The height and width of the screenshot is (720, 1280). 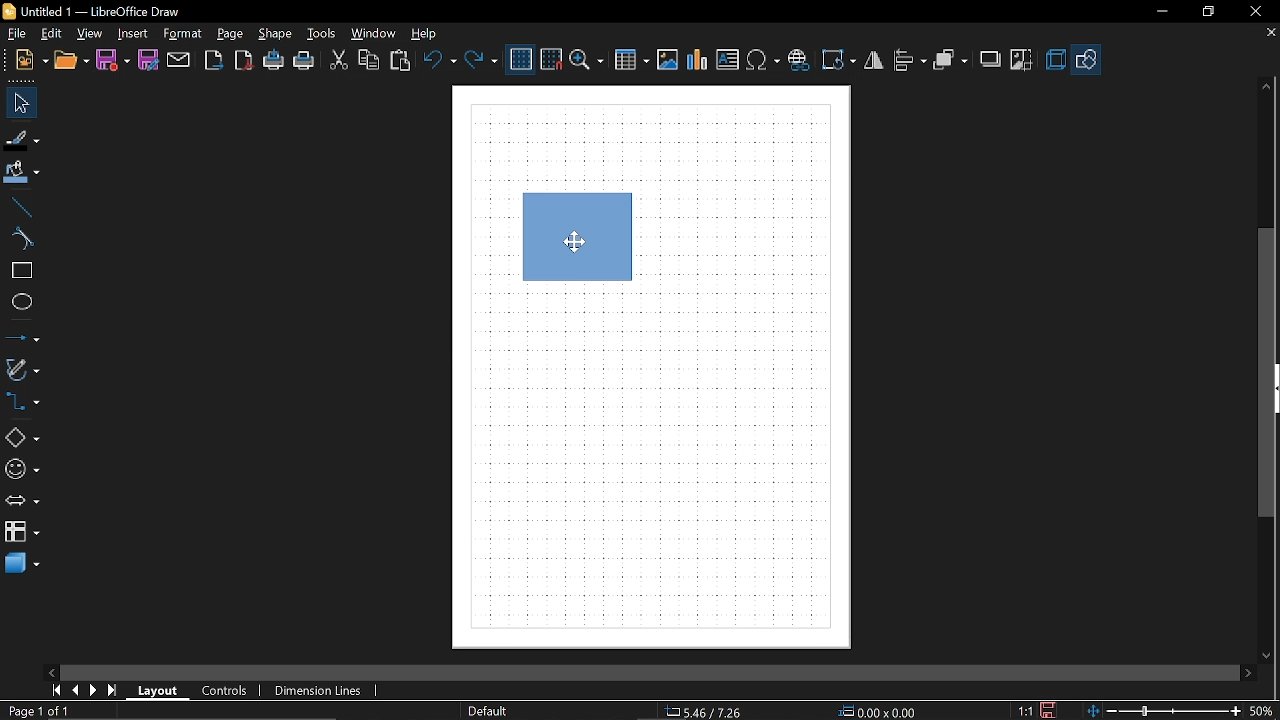 What do you see at coordinates (480, 61) in the screenshot?
I see `redo` at bounding box center [480, 61].